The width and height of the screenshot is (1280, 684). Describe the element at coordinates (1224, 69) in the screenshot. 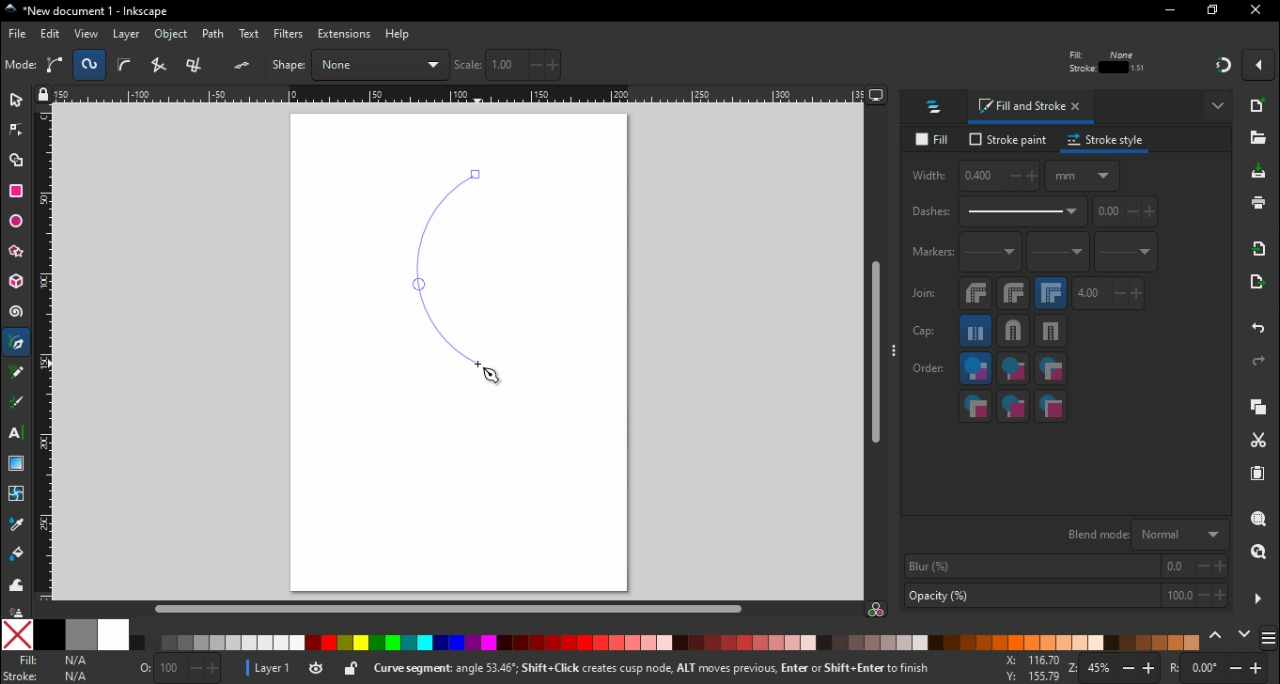

I see `snapping: on/off` at that location.